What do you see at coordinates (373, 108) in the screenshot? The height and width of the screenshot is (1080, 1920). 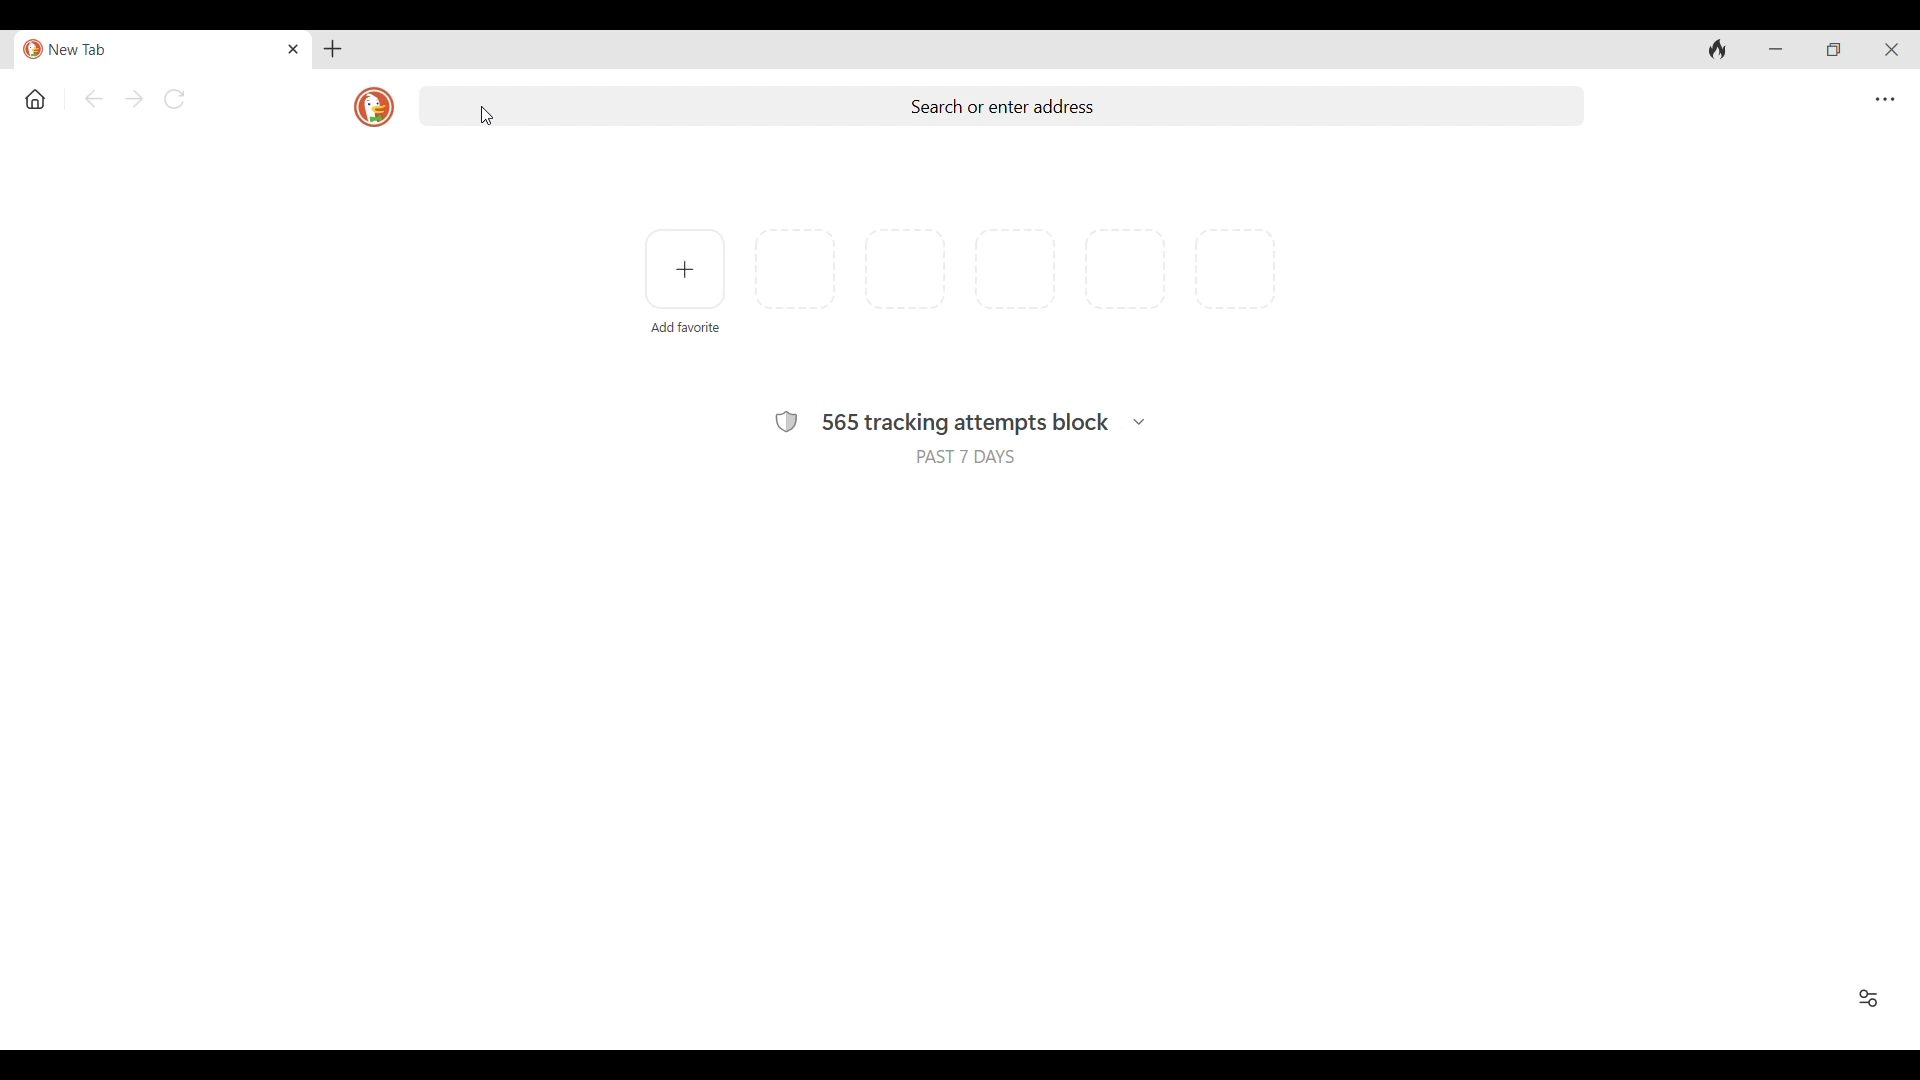 I see `Browser logo` at bounding box center [373, 108].